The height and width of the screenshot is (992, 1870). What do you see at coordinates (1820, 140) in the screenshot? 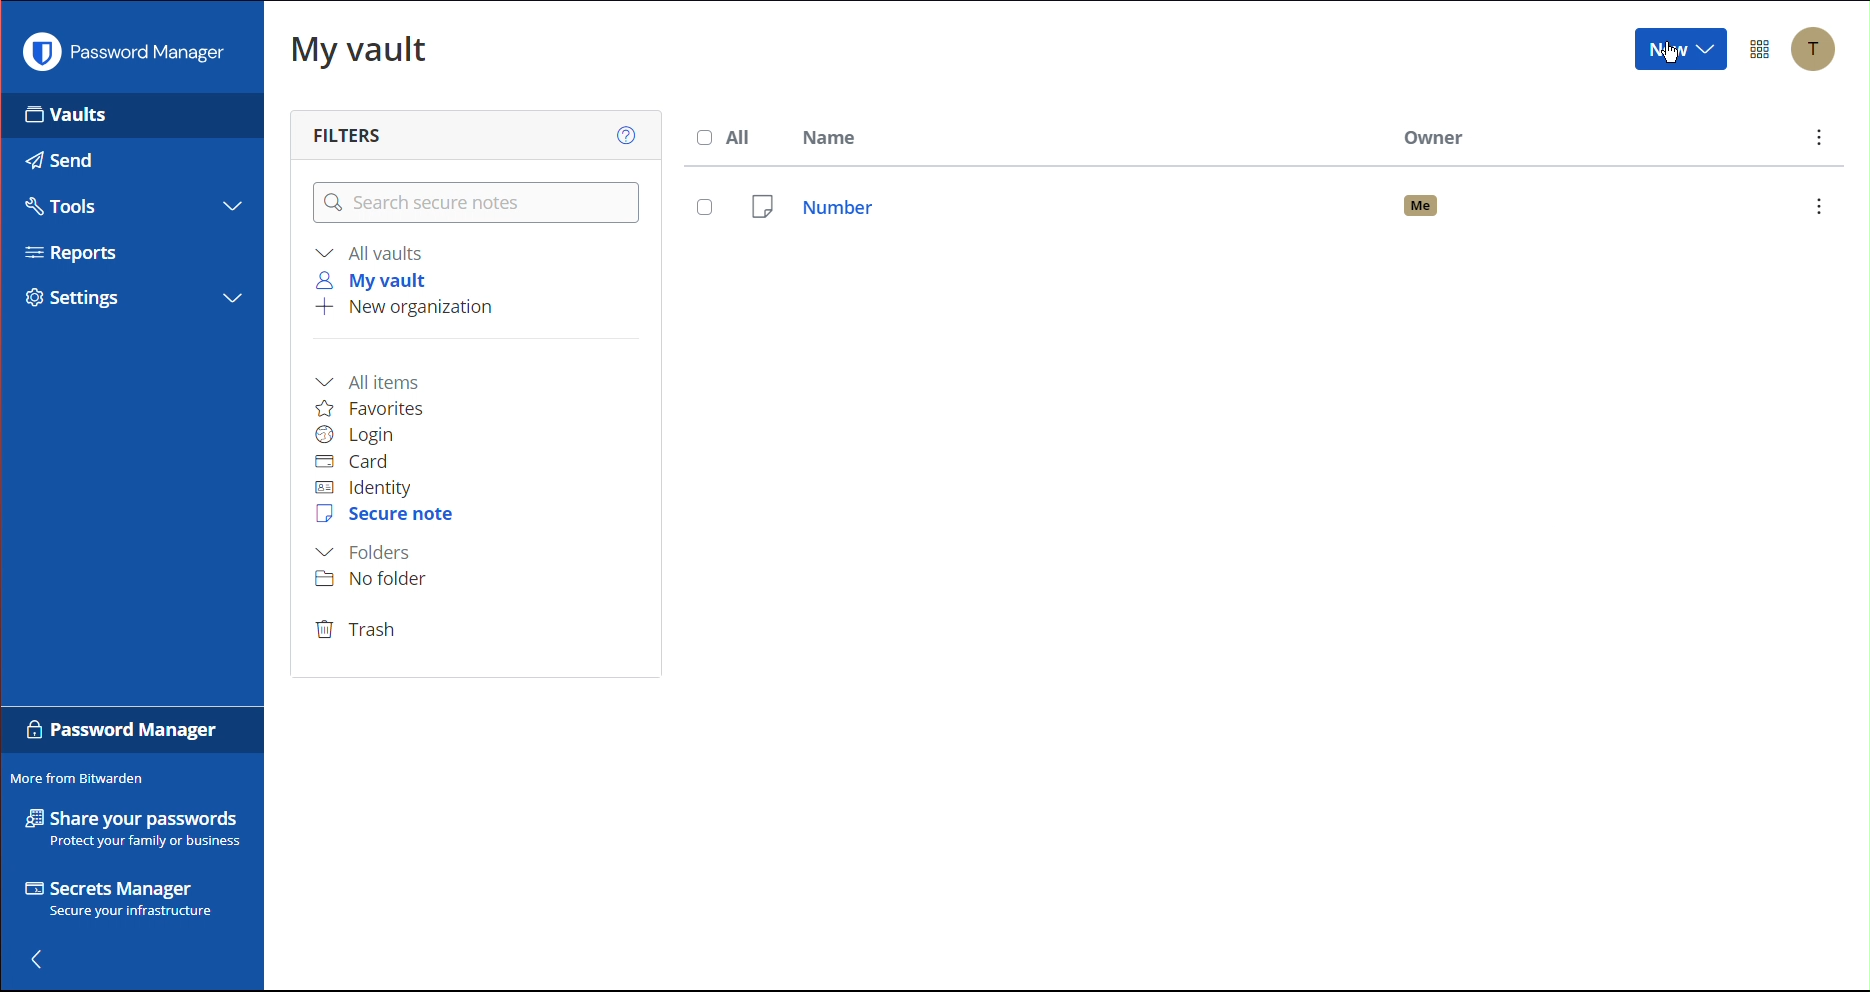
I see `More` at bounding box center [1820, 140].